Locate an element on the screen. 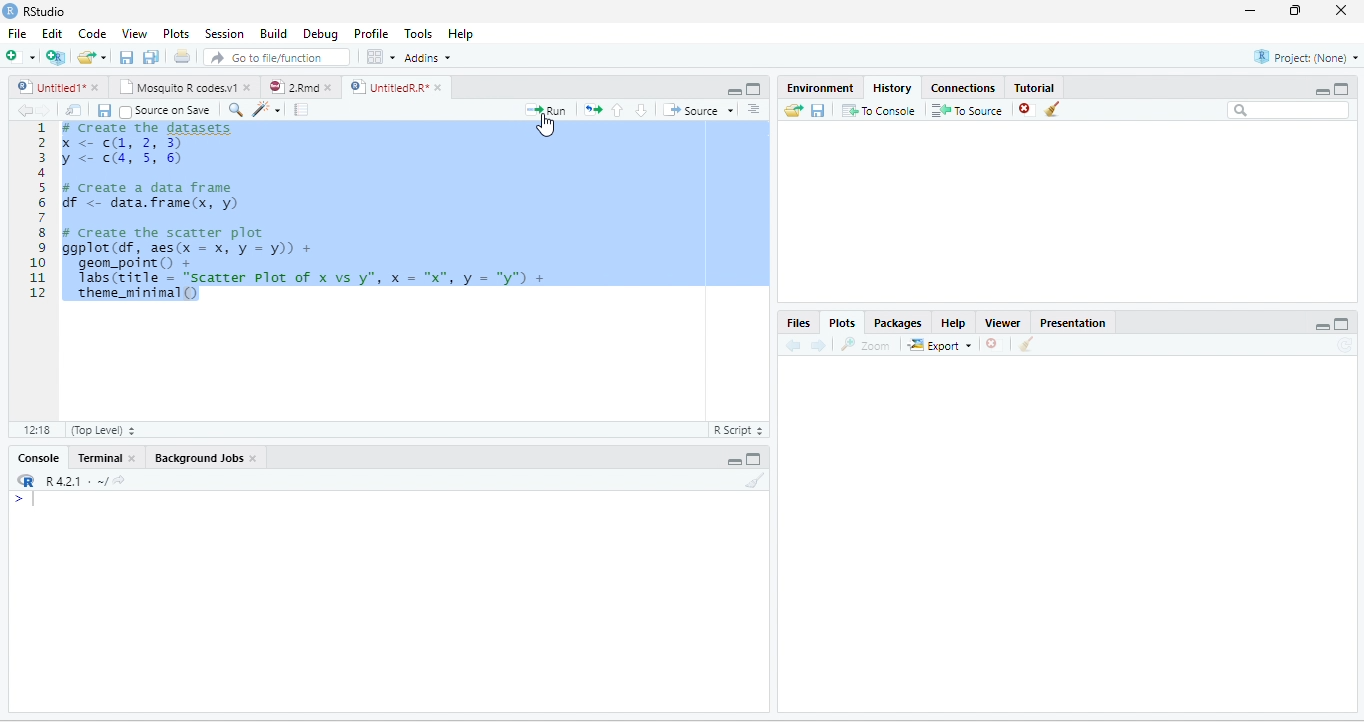 This screenshot has width=1364, height=722. Save current document is located at coordinates (127, 56).